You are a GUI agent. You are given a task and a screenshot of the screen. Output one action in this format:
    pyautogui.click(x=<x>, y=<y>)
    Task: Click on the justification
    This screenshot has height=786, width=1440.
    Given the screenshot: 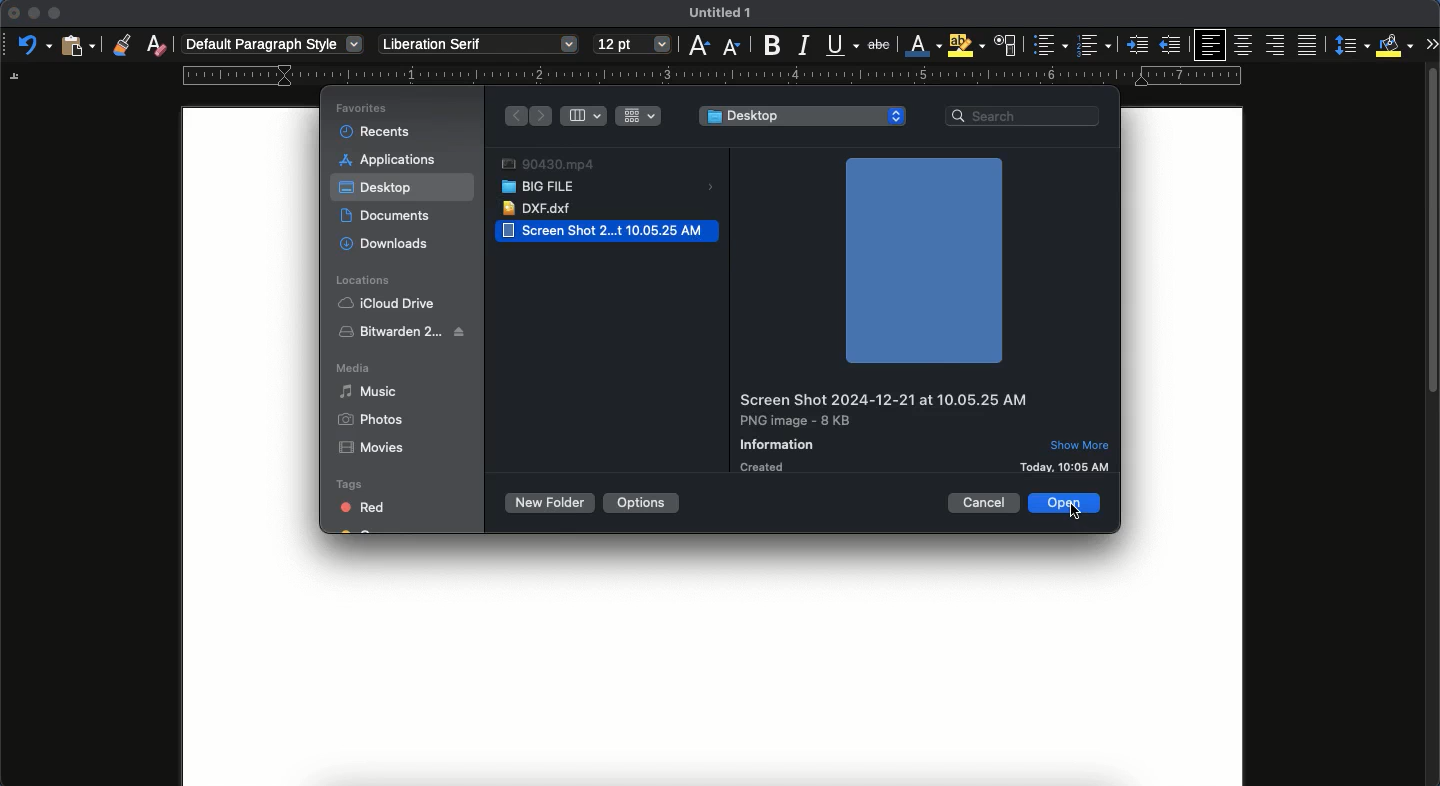 What is the action you would take?
    pyautogui.click(x=1305, y=44)
    